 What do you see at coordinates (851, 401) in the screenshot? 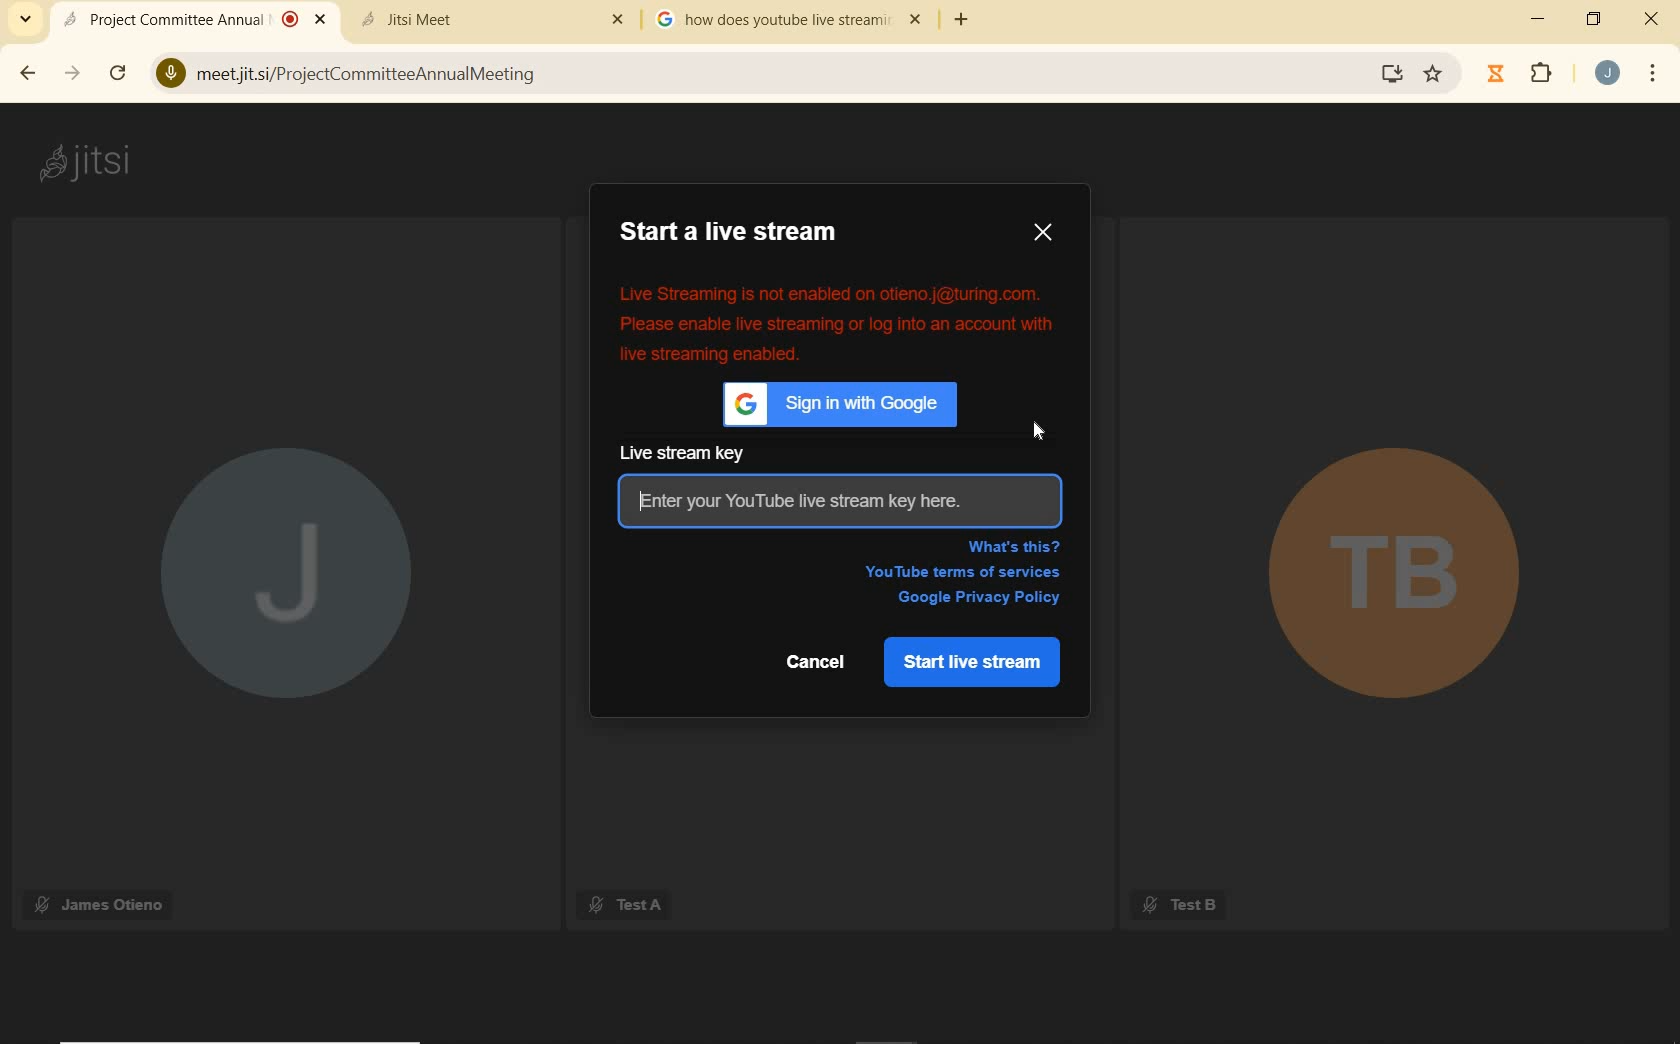
I see `sign in with Google` at bounding box center [851, 401].